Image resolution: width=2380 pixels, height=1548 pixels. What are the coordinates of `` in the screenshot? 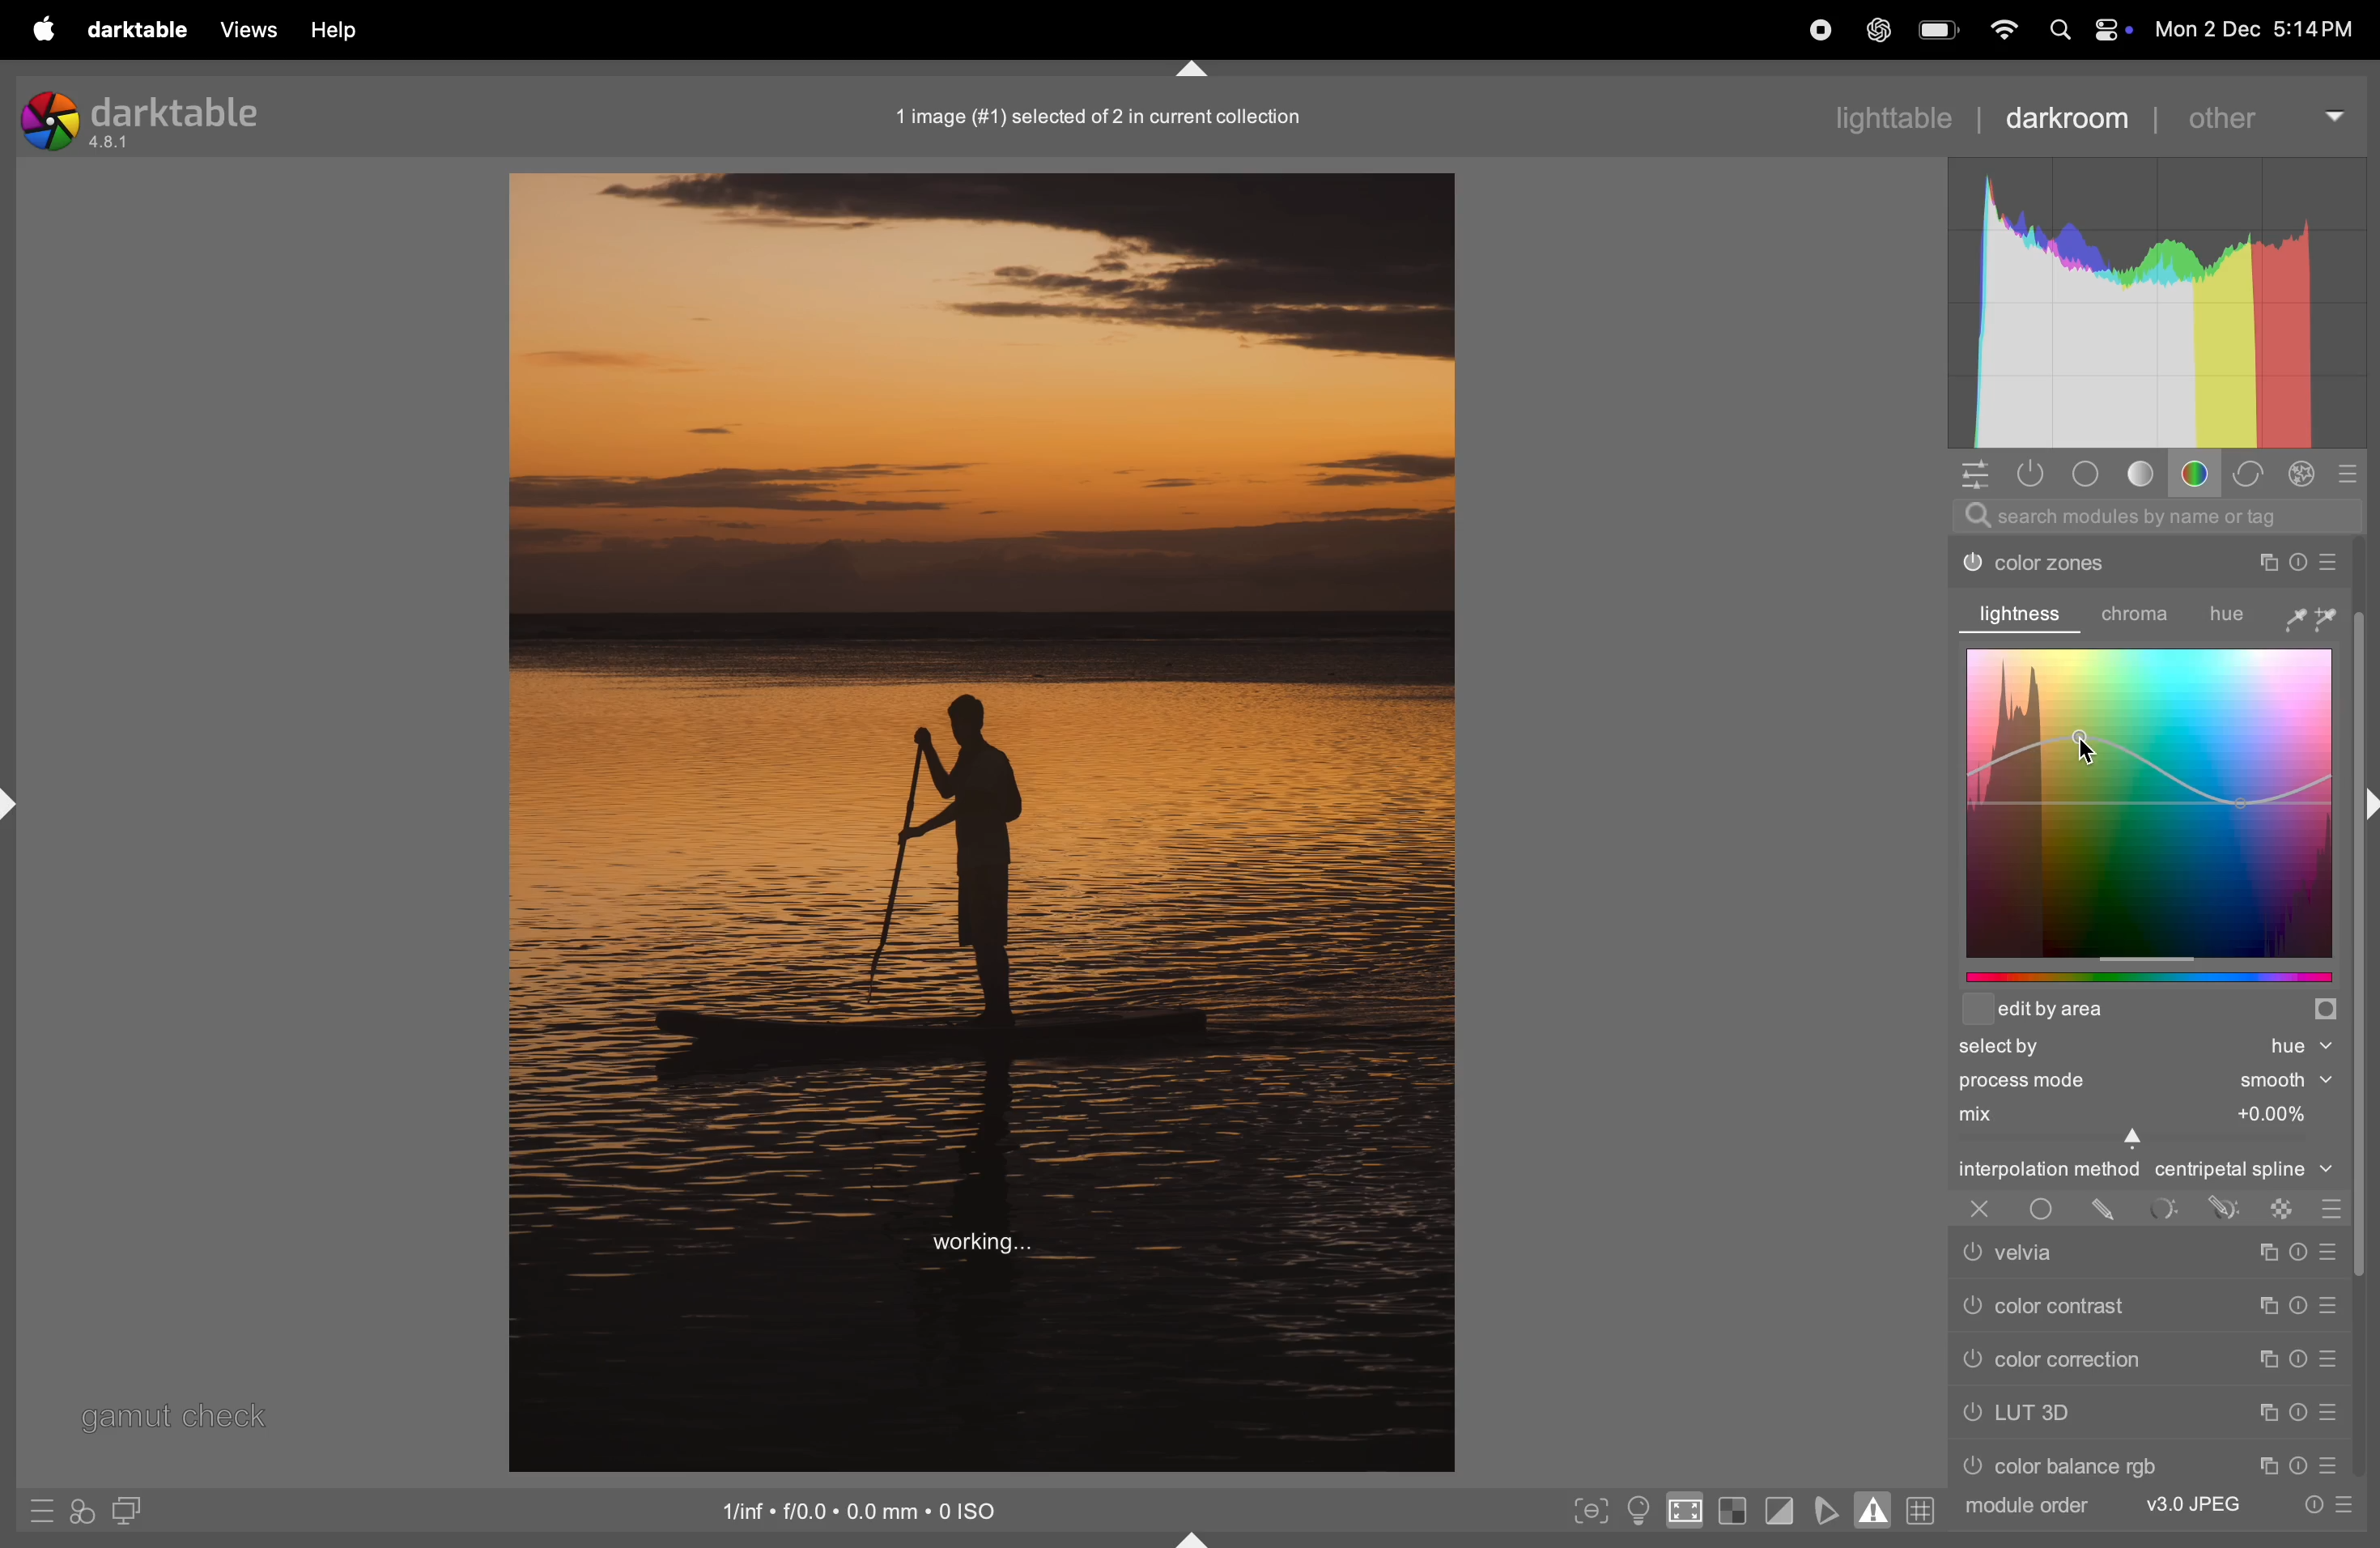 It's located at (2102, 1209).